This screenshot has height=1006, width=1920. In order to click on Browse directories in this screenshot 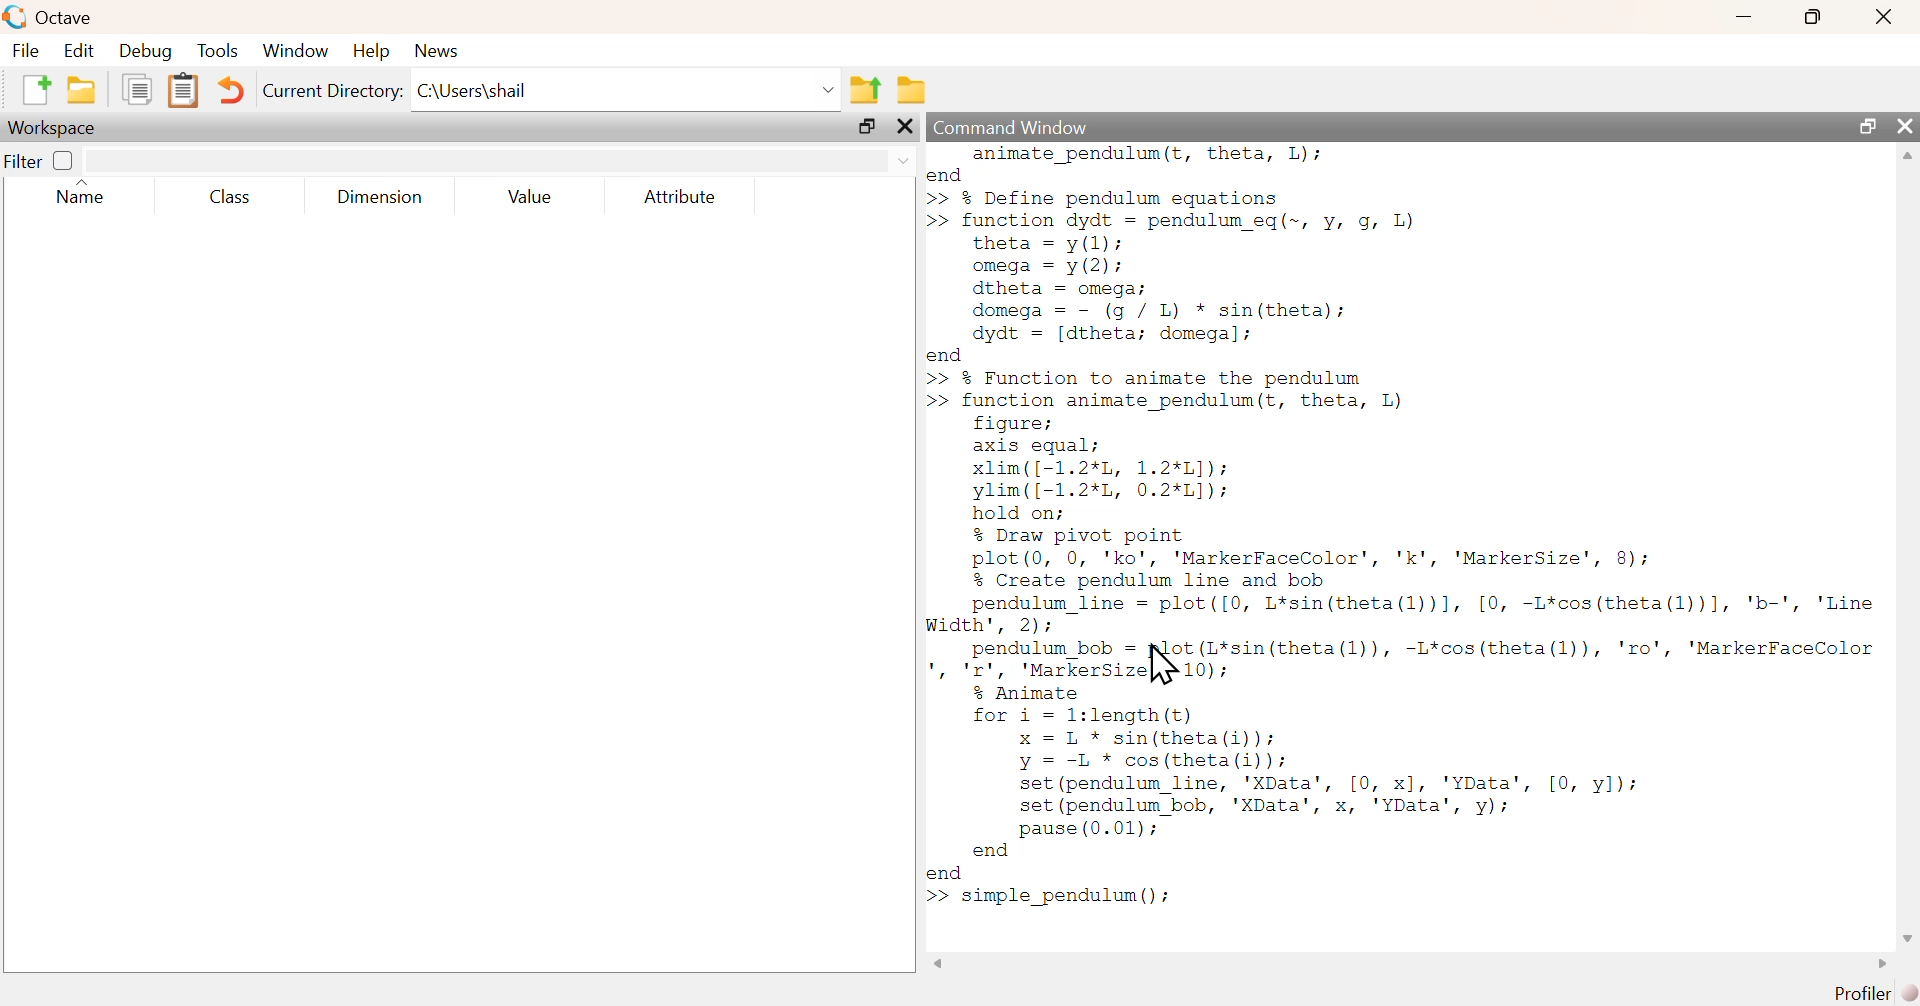, I will do `click(912, 90)`.